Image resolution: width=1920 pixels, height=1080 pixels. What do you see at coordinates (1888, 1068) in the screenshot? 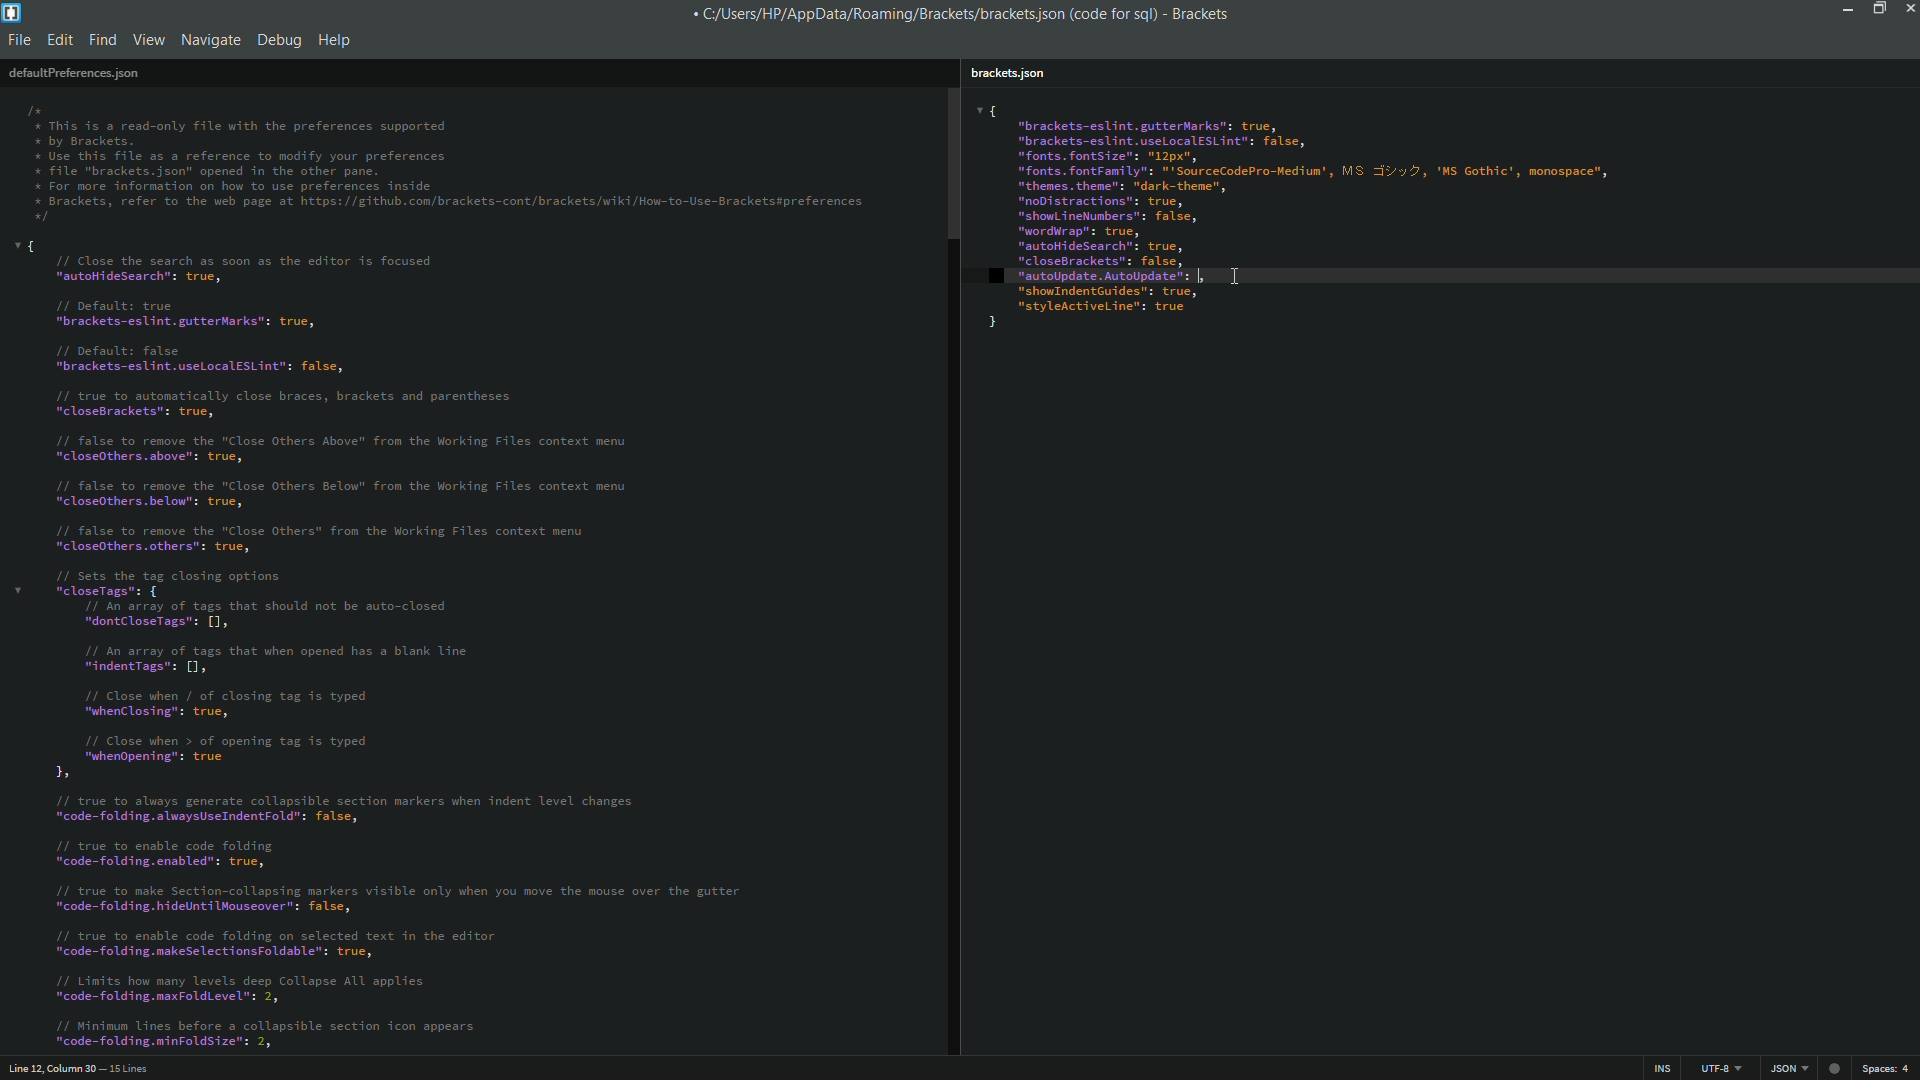
I see `spaces: 4` at bounding box center [1888, 1068].